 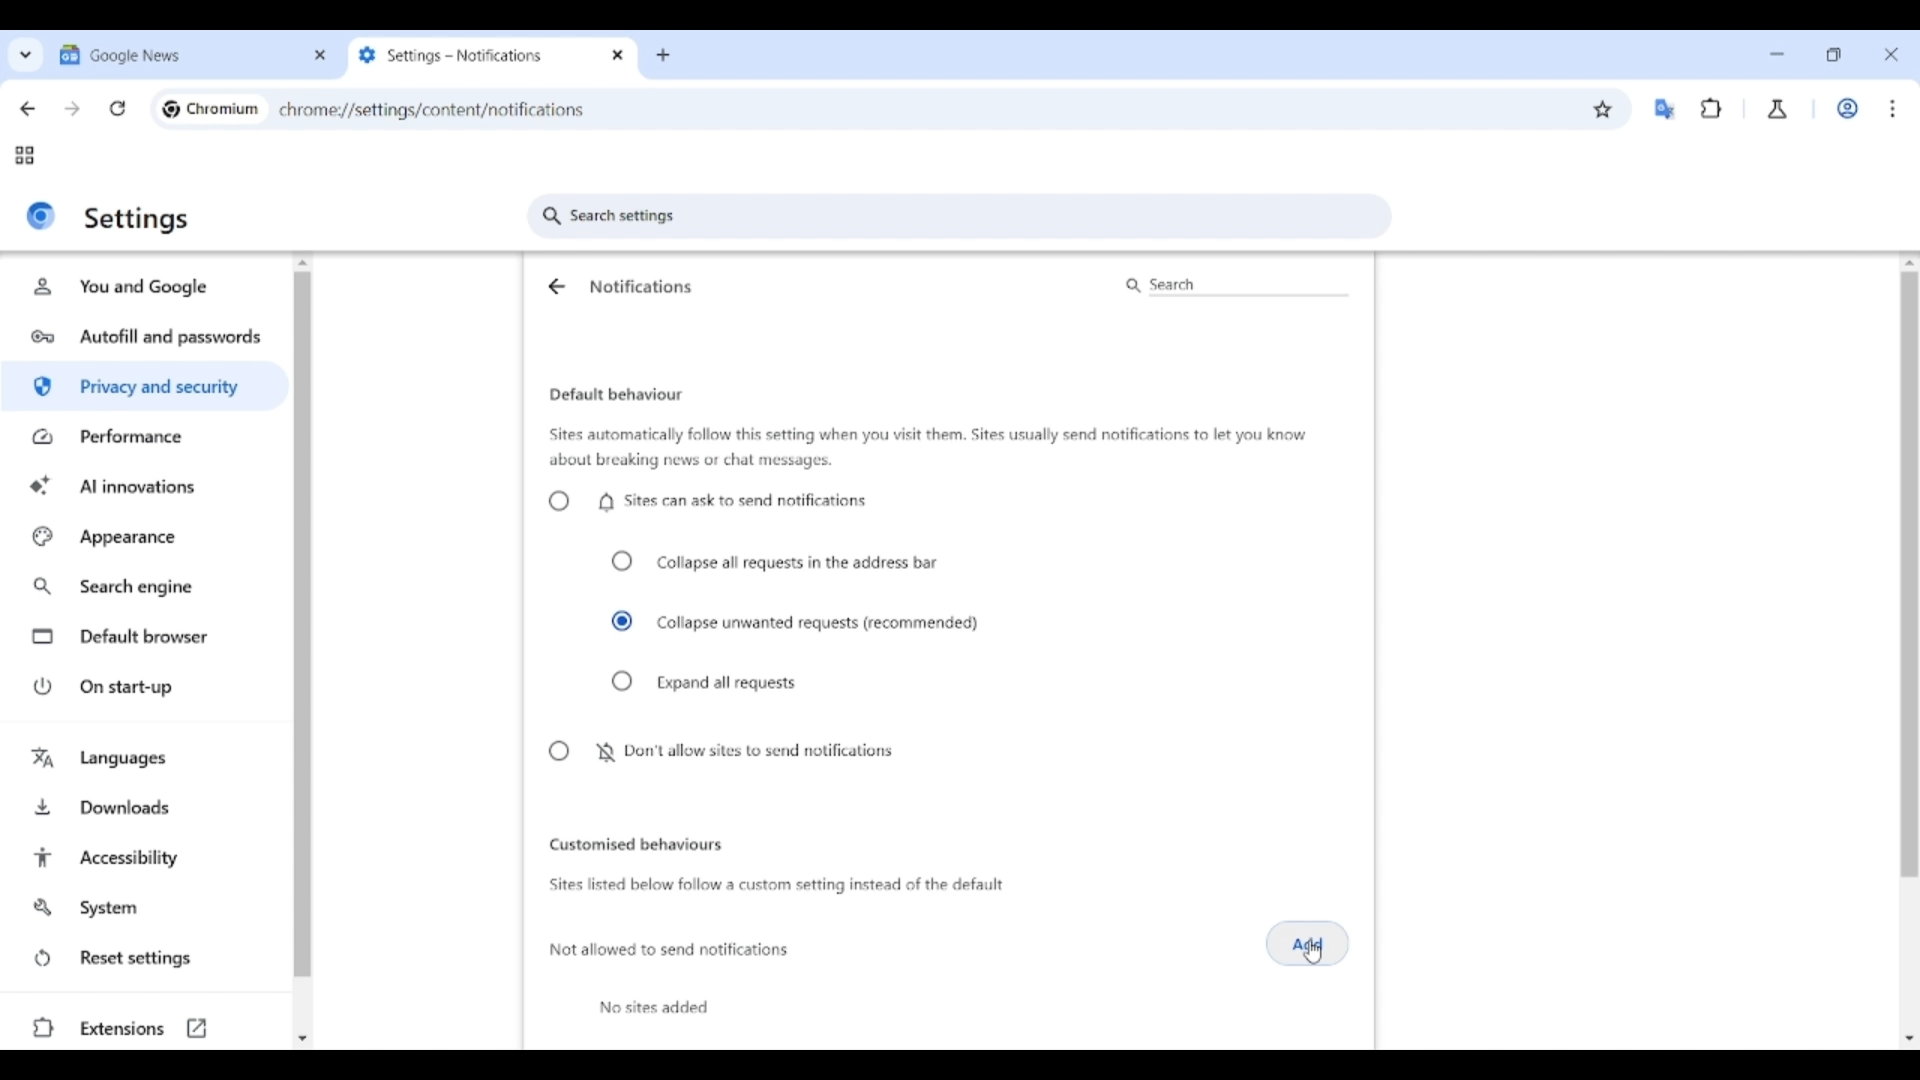 What do you see at coordinates (144, 436) in the screenshot?
I see `Performance ` at bounding box center [144, 436].